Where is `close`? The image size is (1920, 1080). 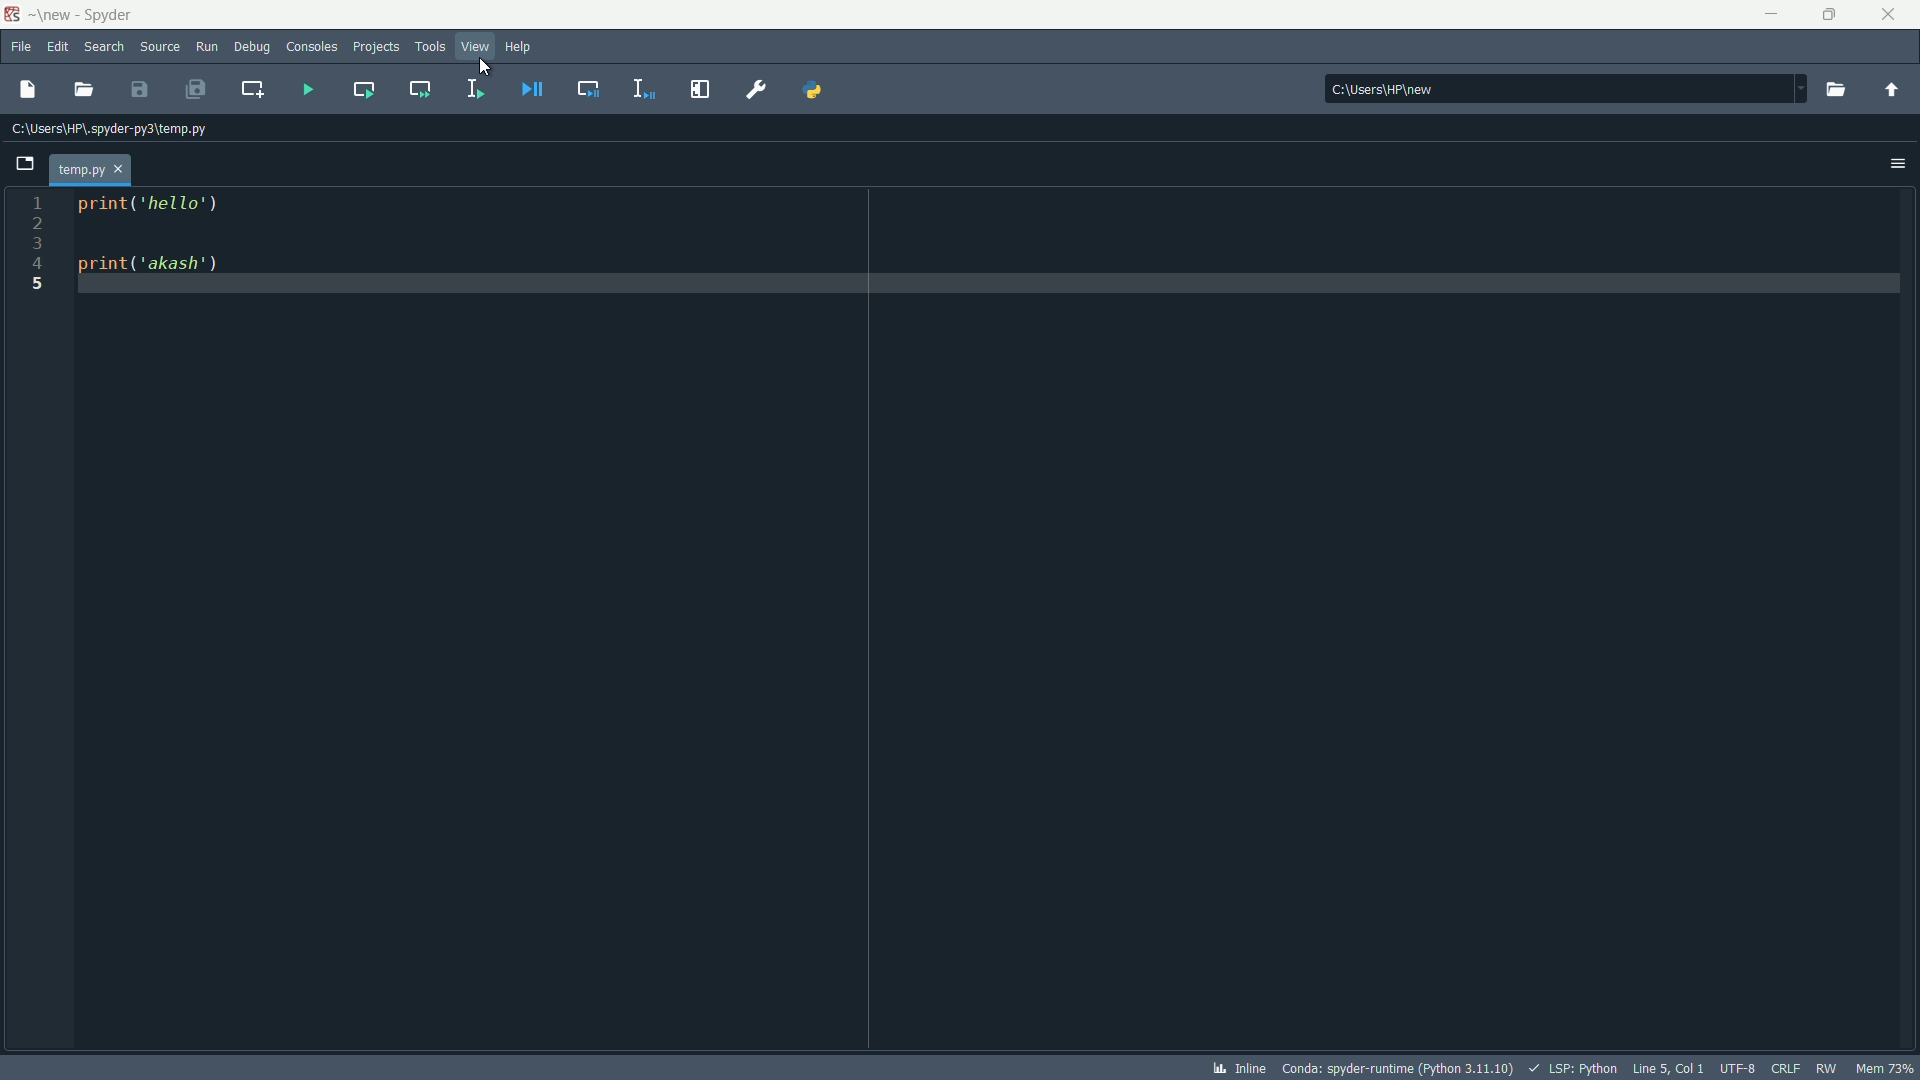 close is located at coordinates (1891, 14).